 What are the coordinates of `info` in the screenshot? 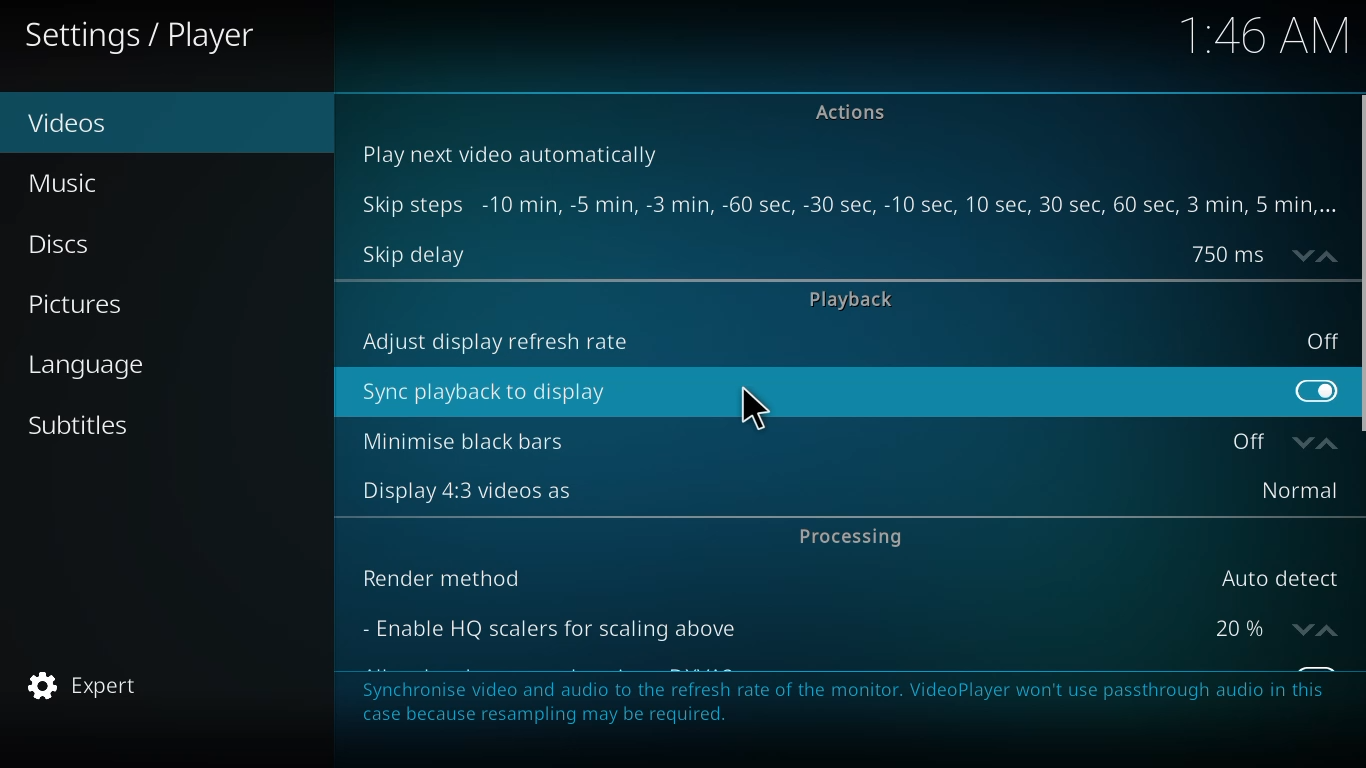 It's located at (844, 701).